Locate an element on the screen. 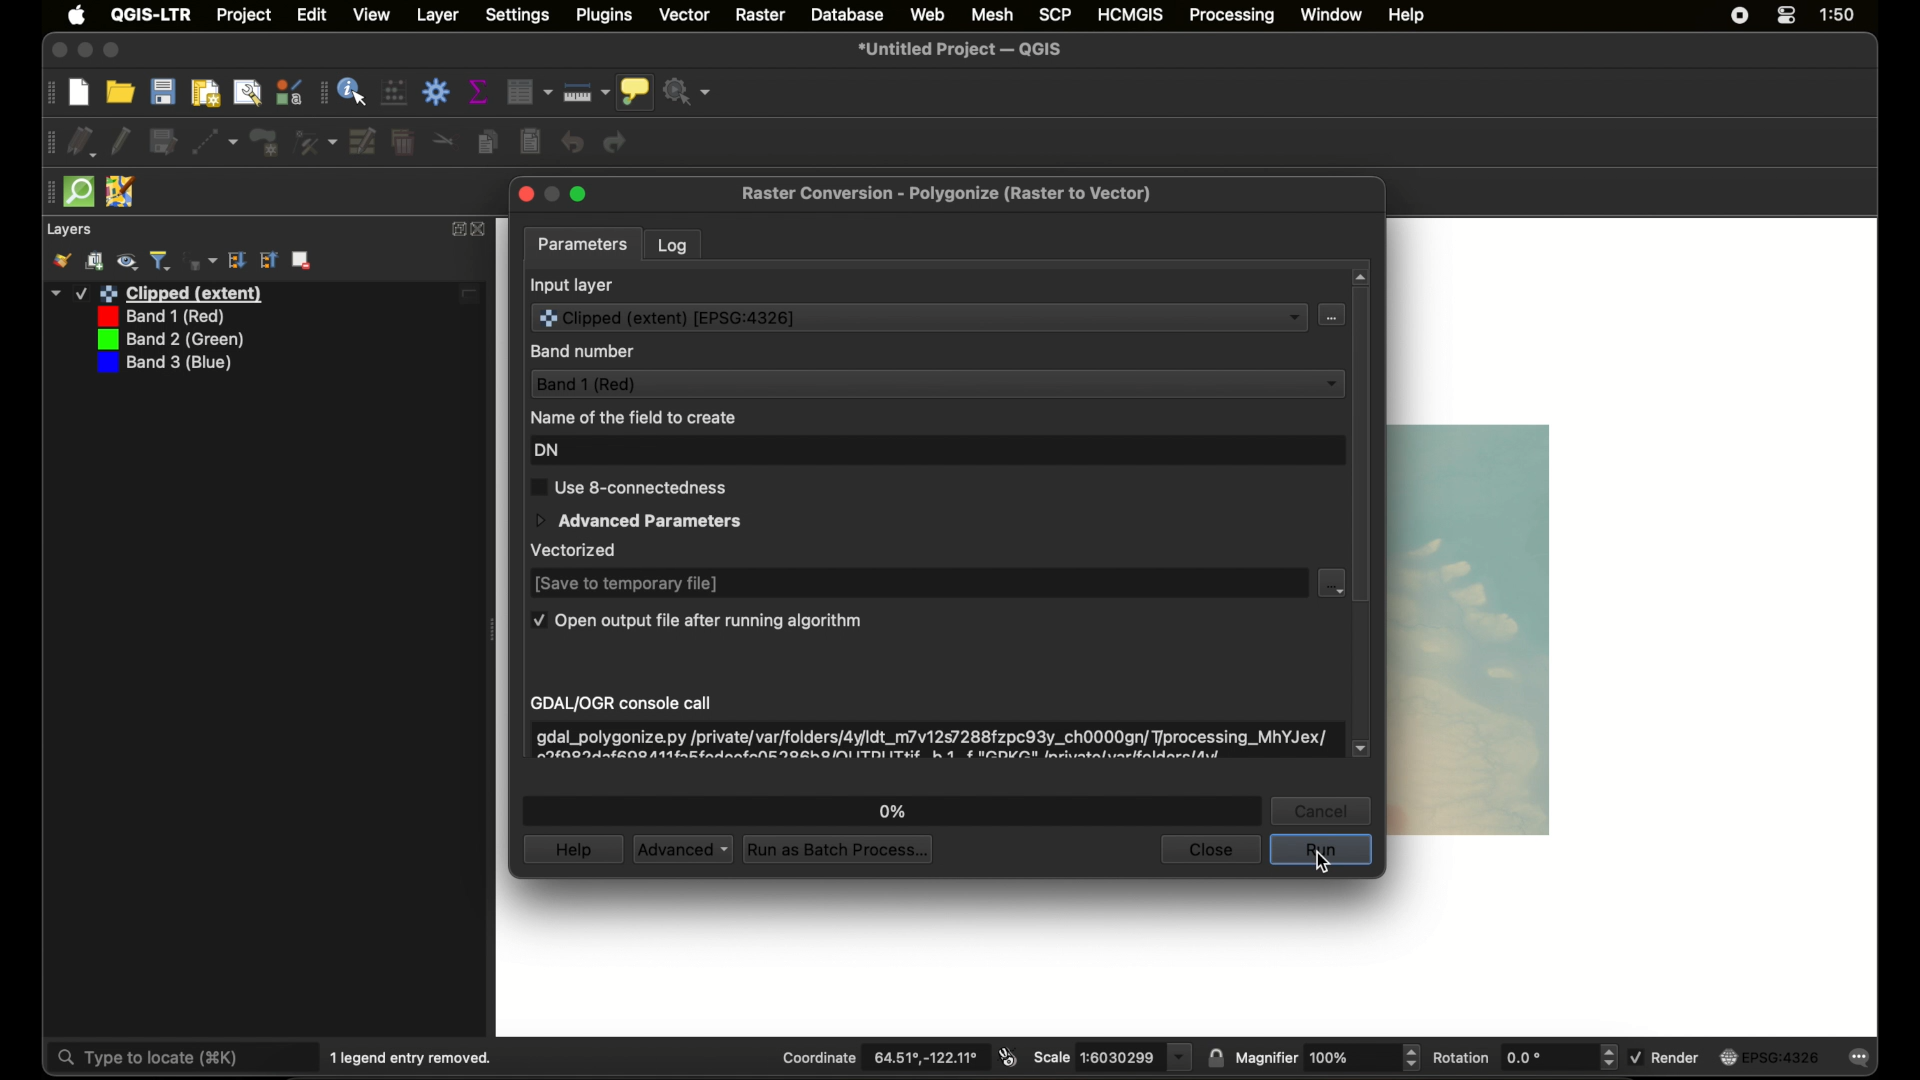 The height and width of the screenshot is (1080, 1920). edit is located at coordinates (312, 15).